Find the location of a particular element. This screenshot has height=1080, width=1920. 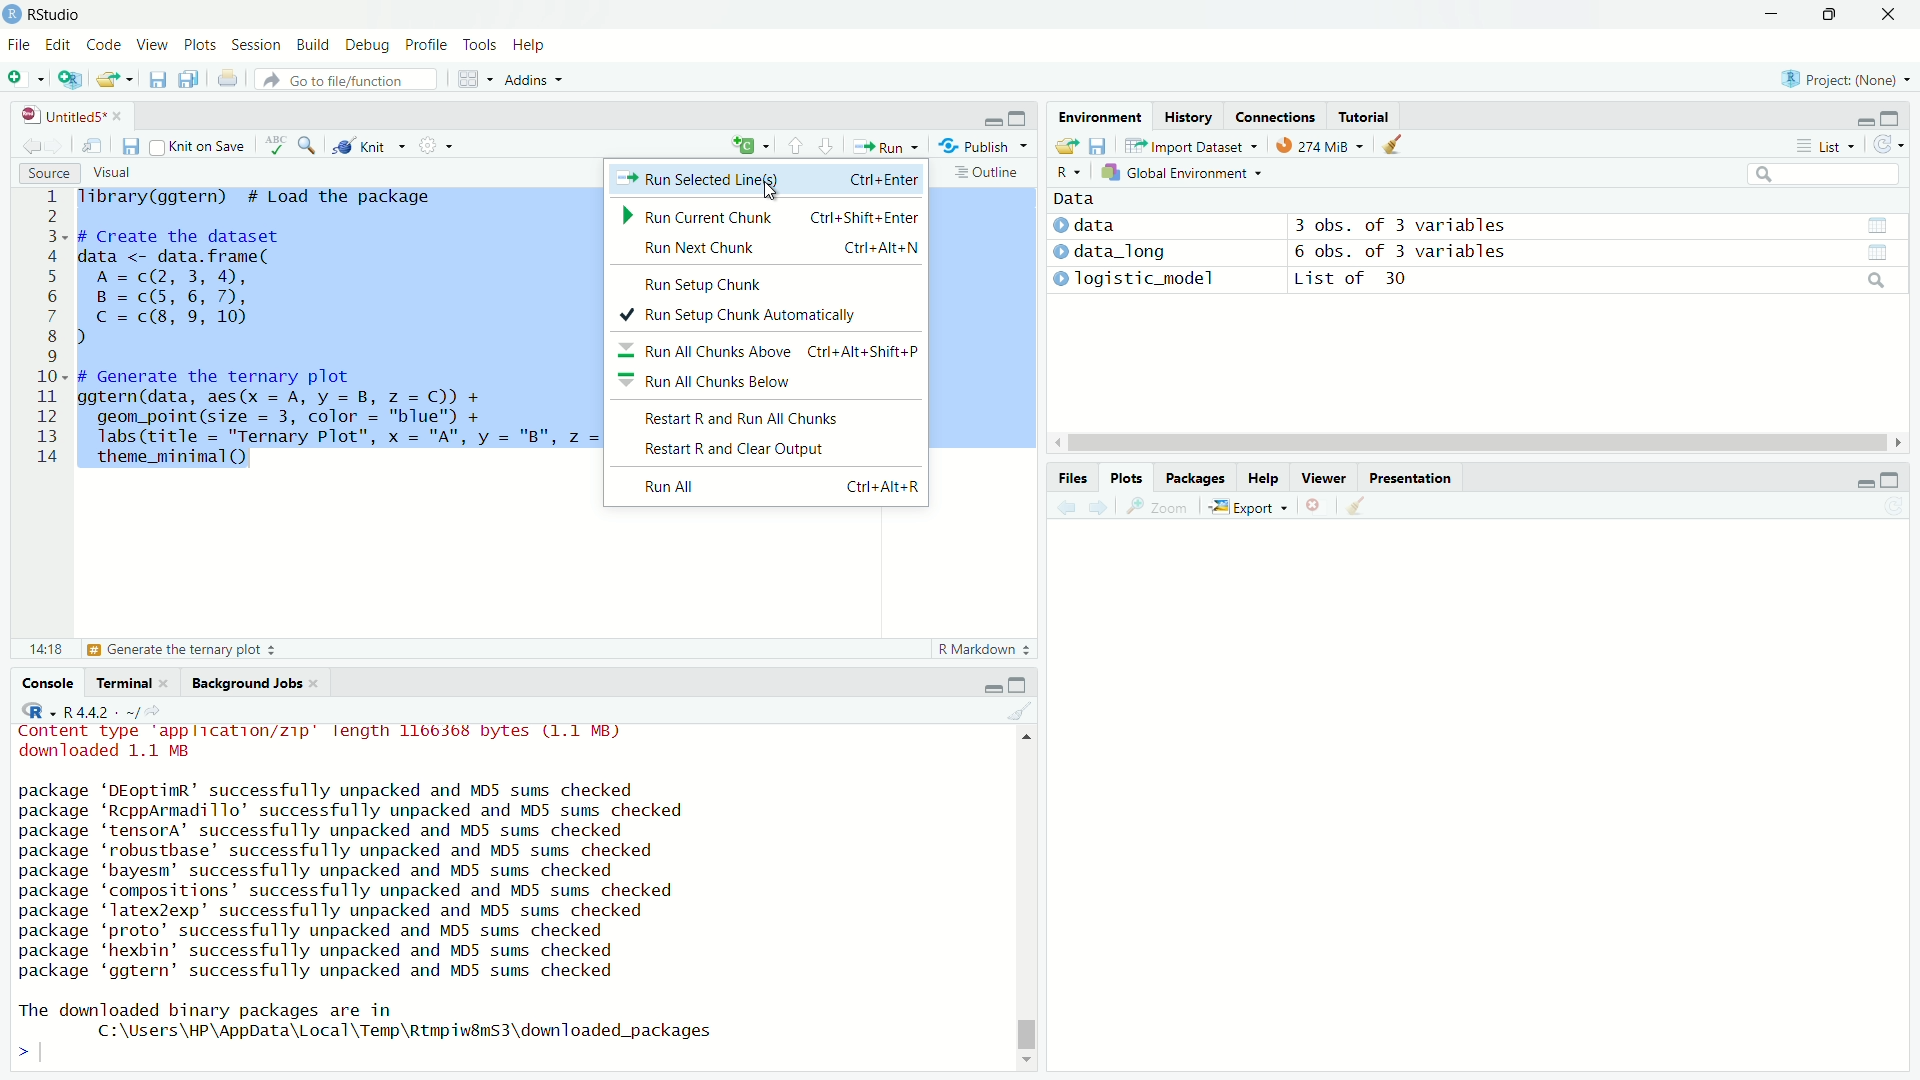

Content type "application/zip’ length 1166368 bytes (1.1 MB)
downloaded 1.1 MB
package ‘DEoptimR’ successfully unpacked and MDS sums checked
package ‘RcppArmadillo’ successfully unpacked and MDS sums checked
package ‘tensorA’ successfully unpacked and MD5 sums checked
package ‘robustbase’ successfully unpacked and MDS sums checked
package ‘bayesm’ successfully unpacked and MD5 sums checked
package ‘compositions’ successfully unpacked and MD5 sums checked
package ‘latex2exp’ successfully unpacked and MDS sums checked
package ‘proto’ successfully unpacked and MDS sums checked
package ‘hexbin’ successfully unpacked and MD5 sums checked
package ‘ggtern’ successfully unpacked and MD5 sums checked
The downloaded binary packages are in
C:\Users\HP\AppData\Local\Temp\Rtmpiw8ms3\downloaded_packages
. is located at coordinates (384, 889).